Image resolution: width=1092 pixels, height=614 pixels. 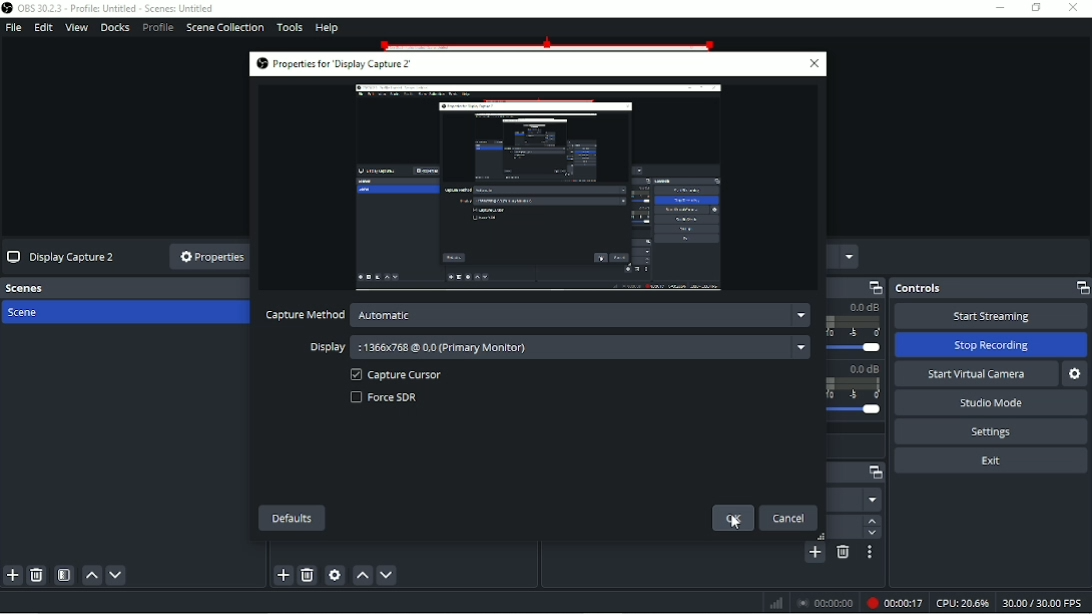 I want to click on File, so click(x=14, y=28).